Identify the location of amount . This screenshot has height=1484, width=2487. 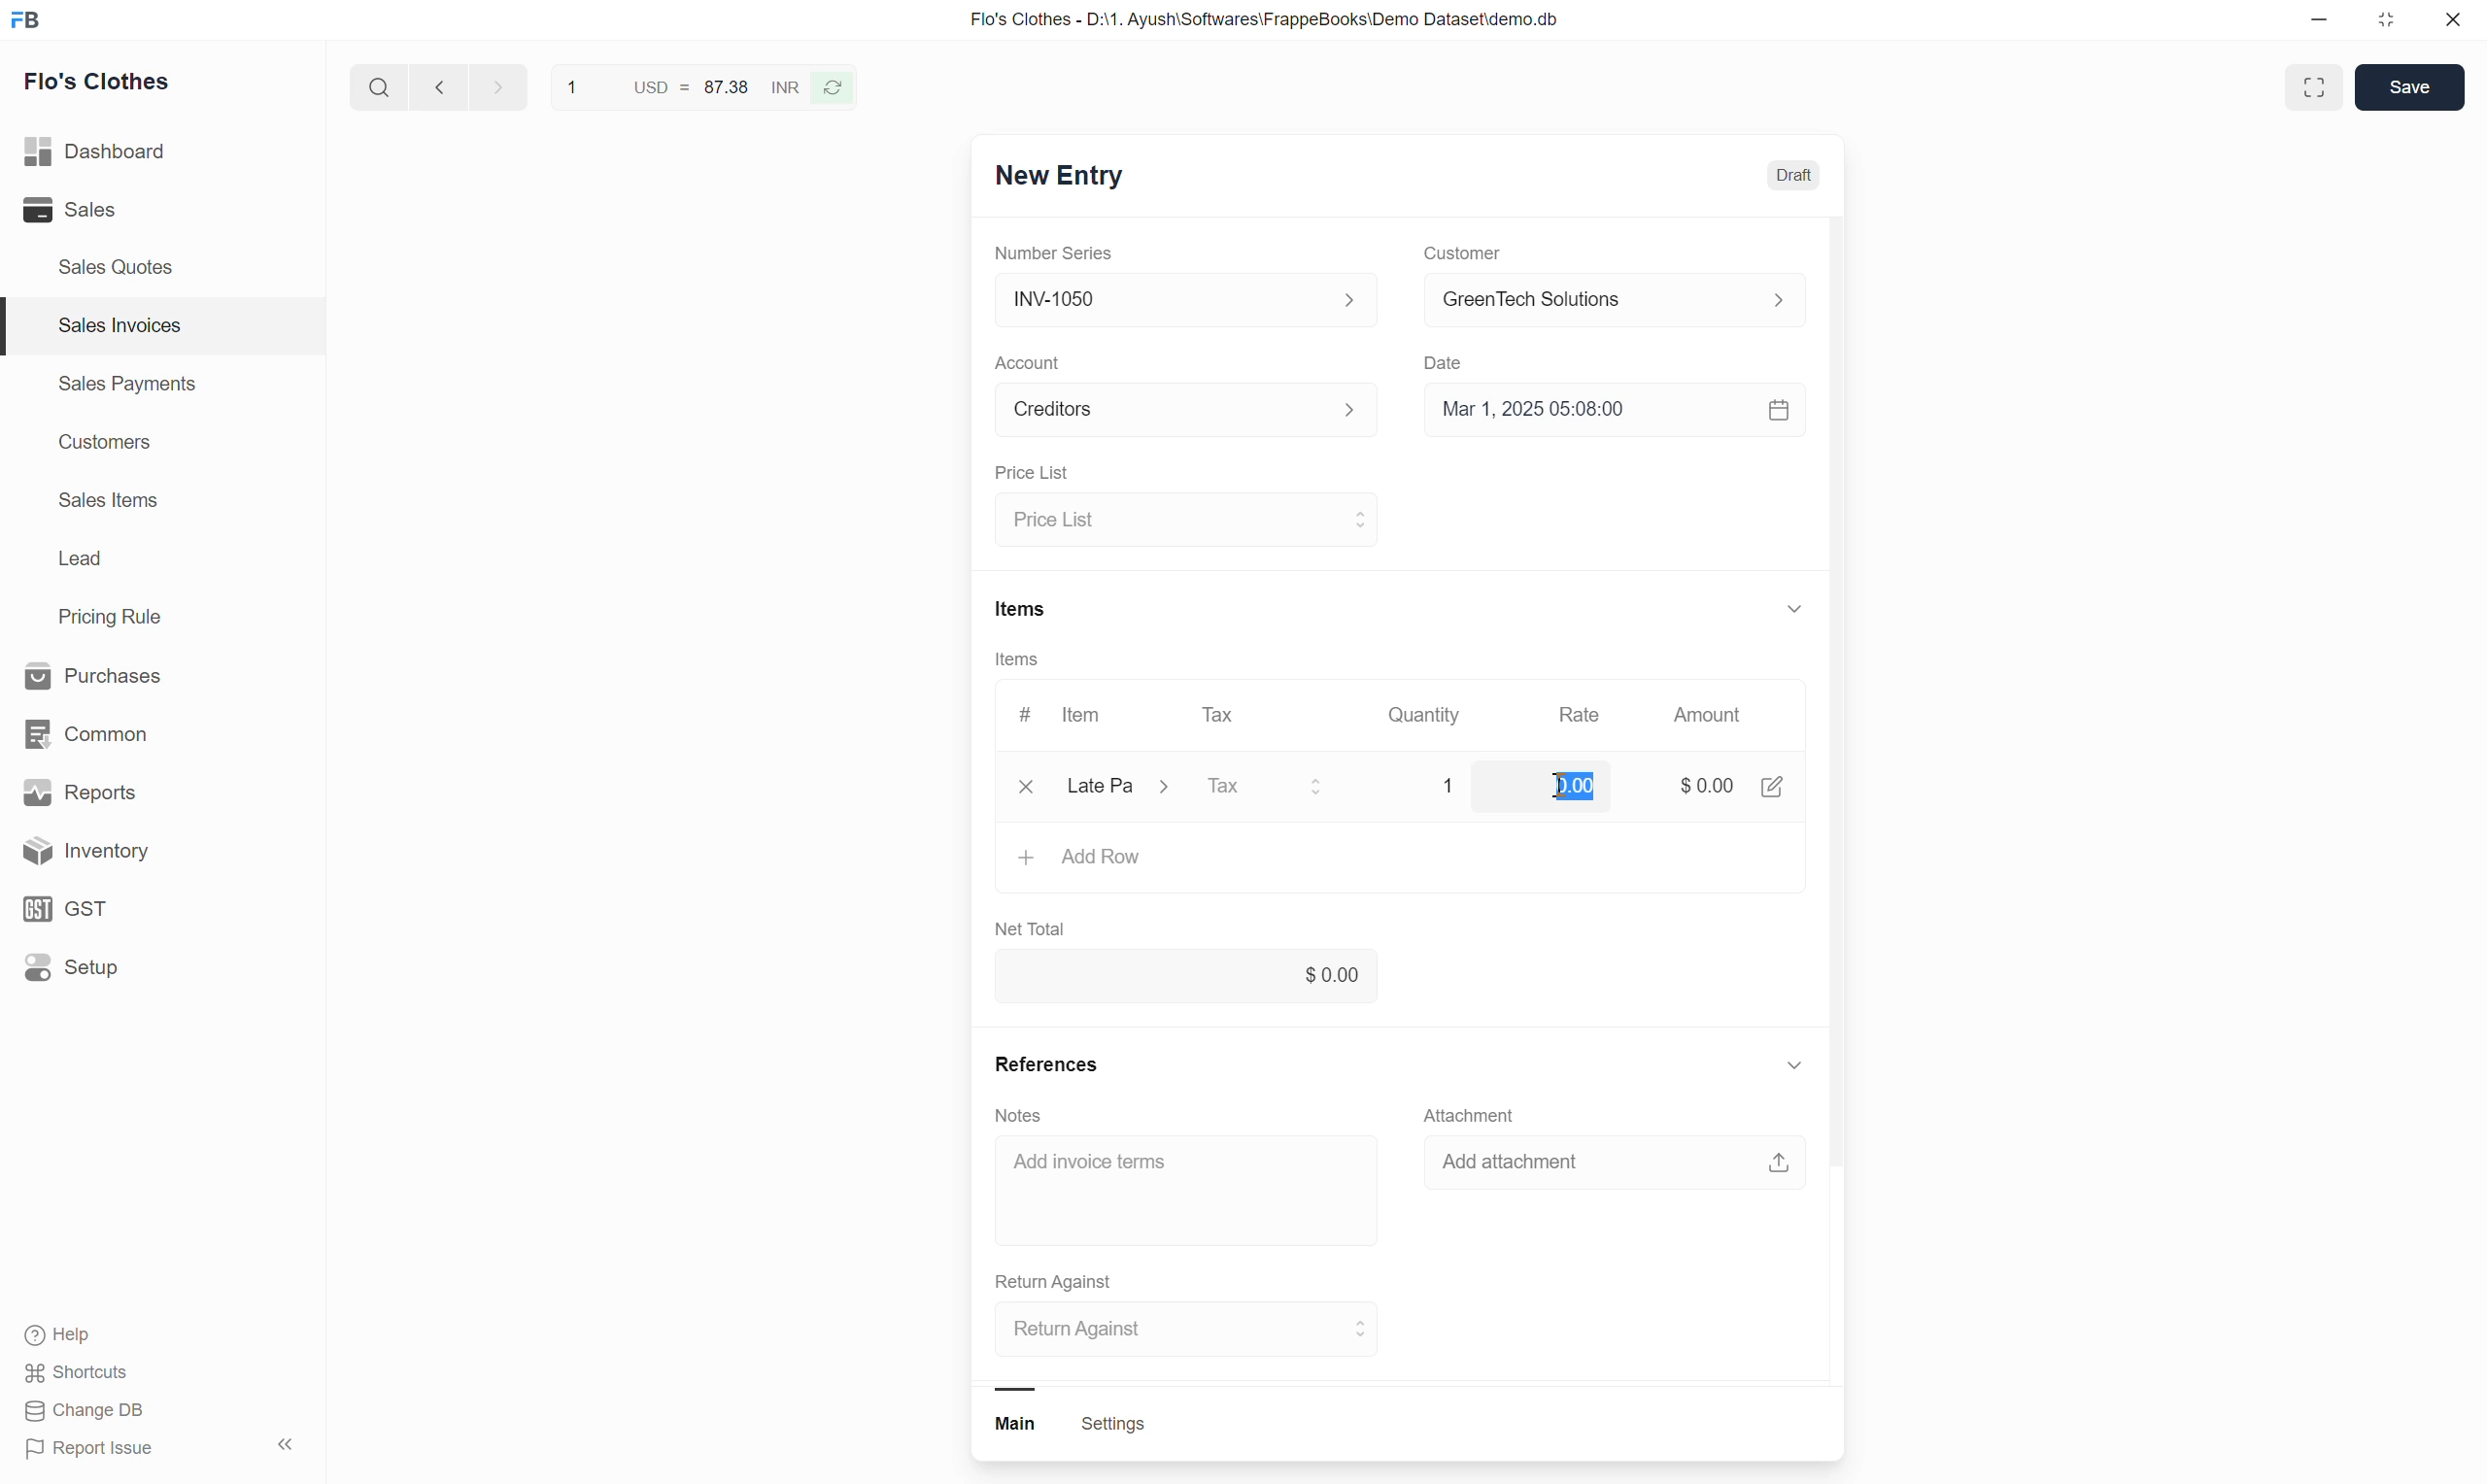
(1692, 787).